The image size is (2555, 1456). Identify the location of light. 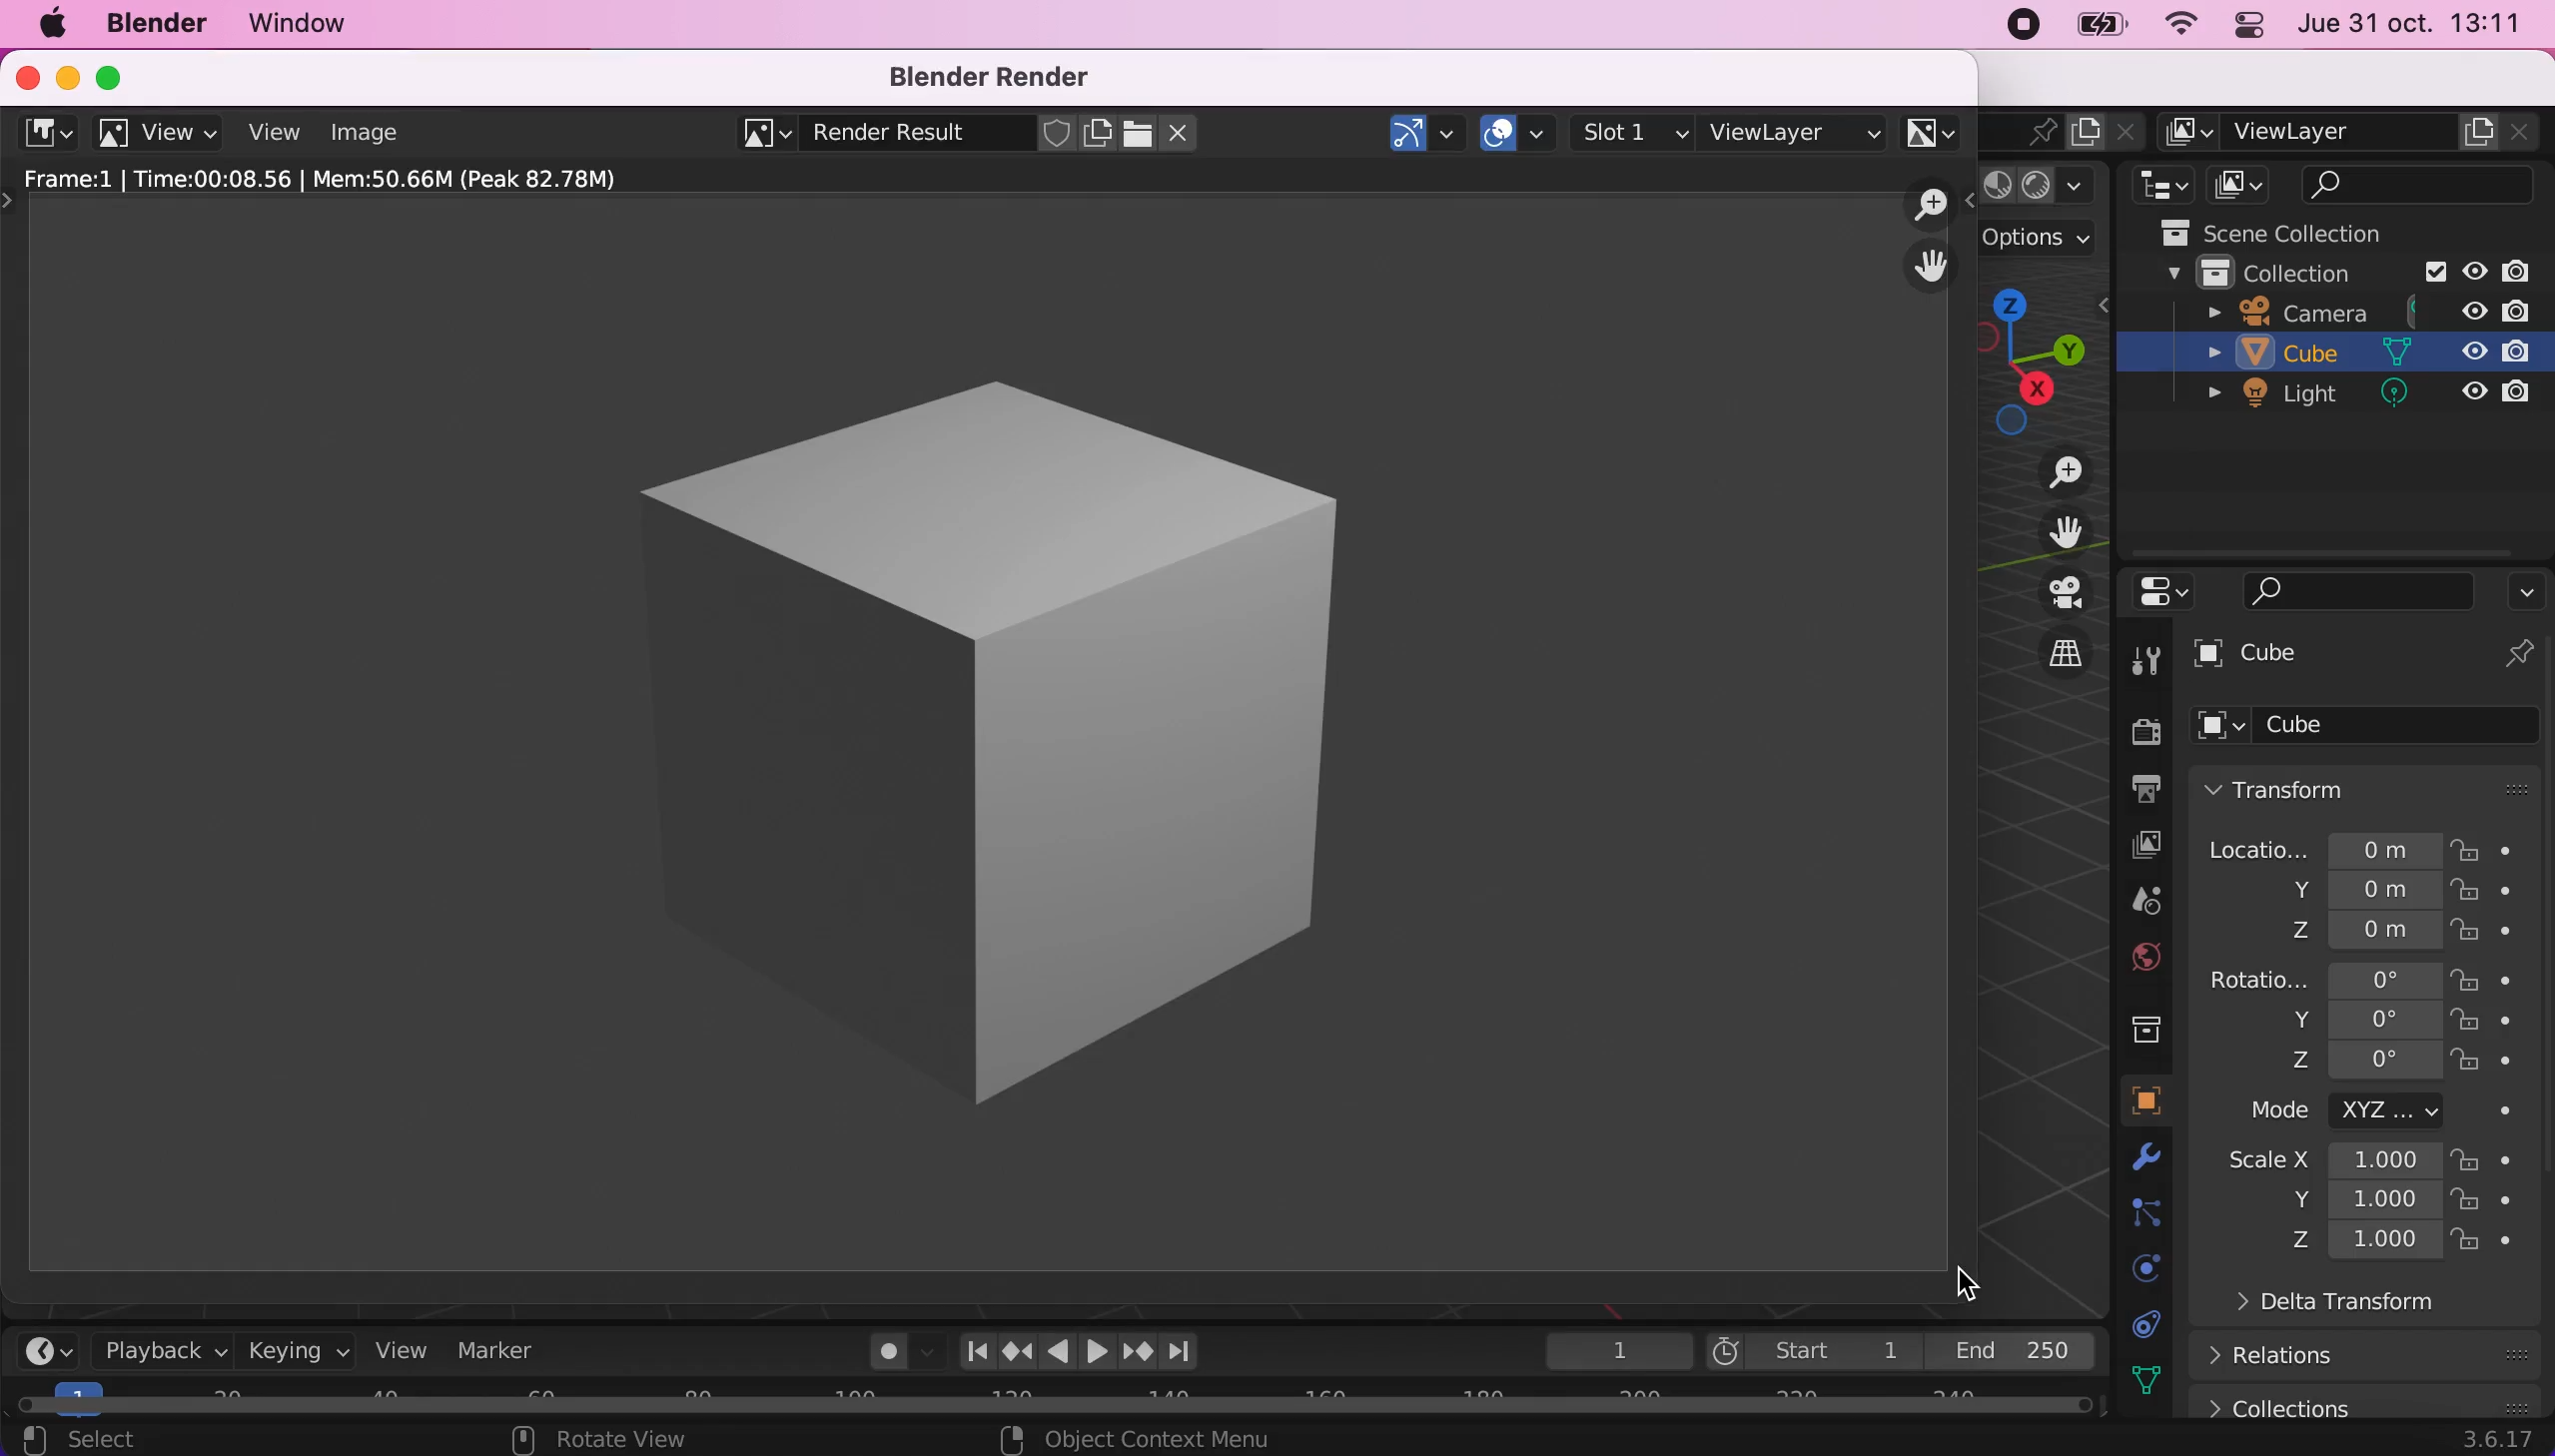
(2354, 398).